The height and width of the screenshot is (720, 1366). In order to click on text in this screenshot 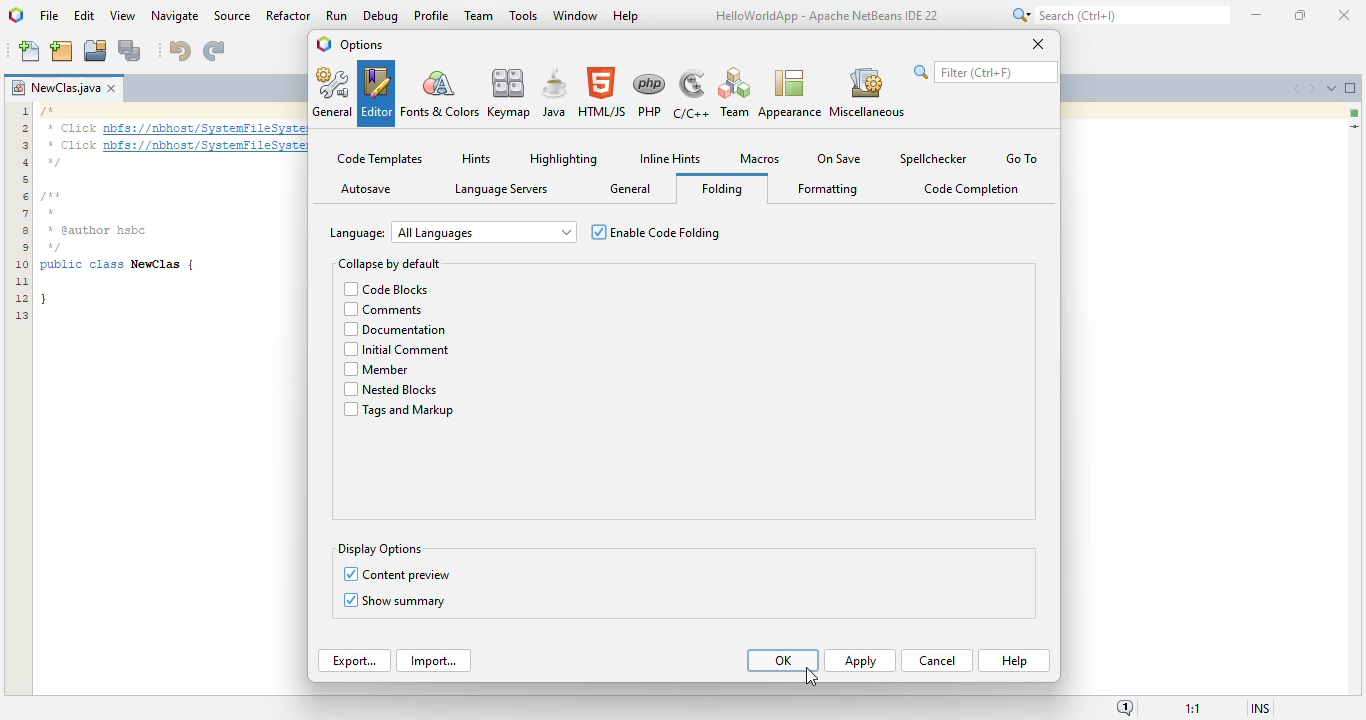, I will do `click(172, 161)`.